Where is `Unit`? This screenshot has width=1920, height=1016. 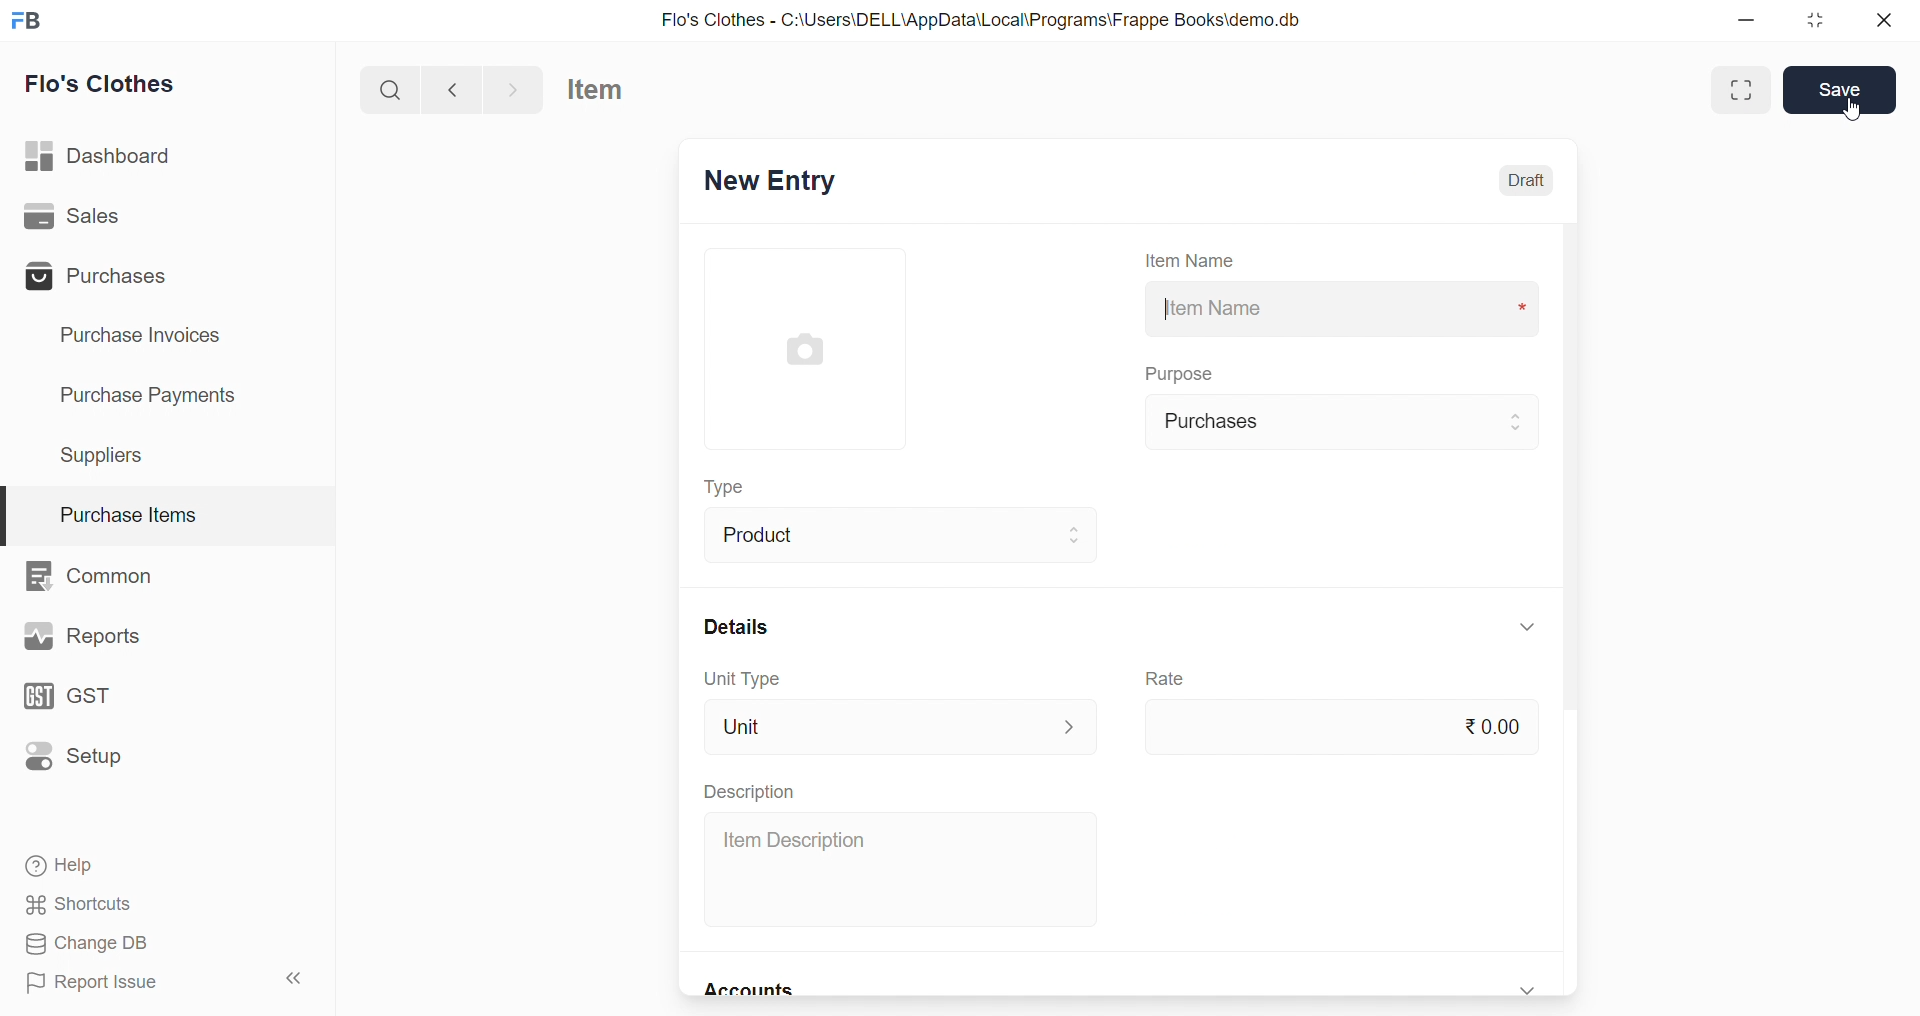 Unit is located at coordinates (902, 726).